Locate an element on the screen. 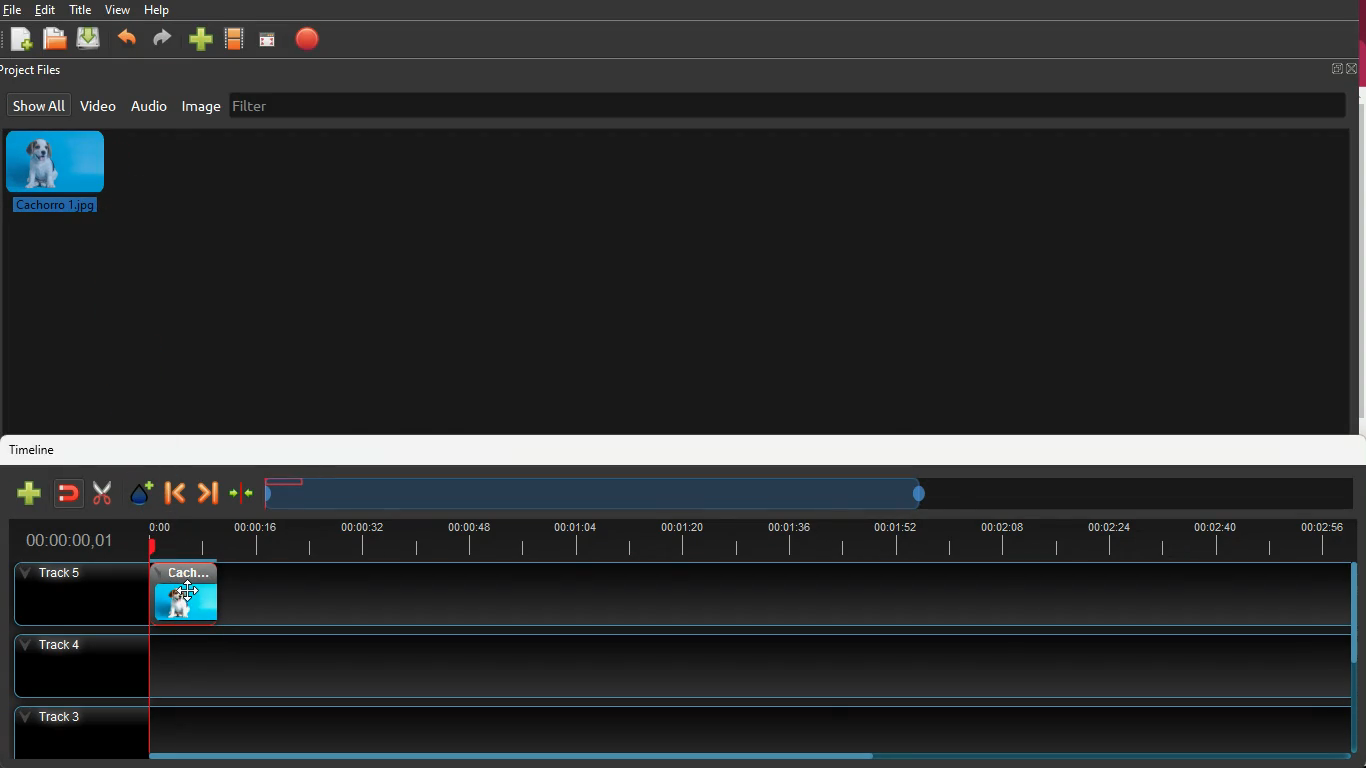  audio is located at coordinates (151, 106).